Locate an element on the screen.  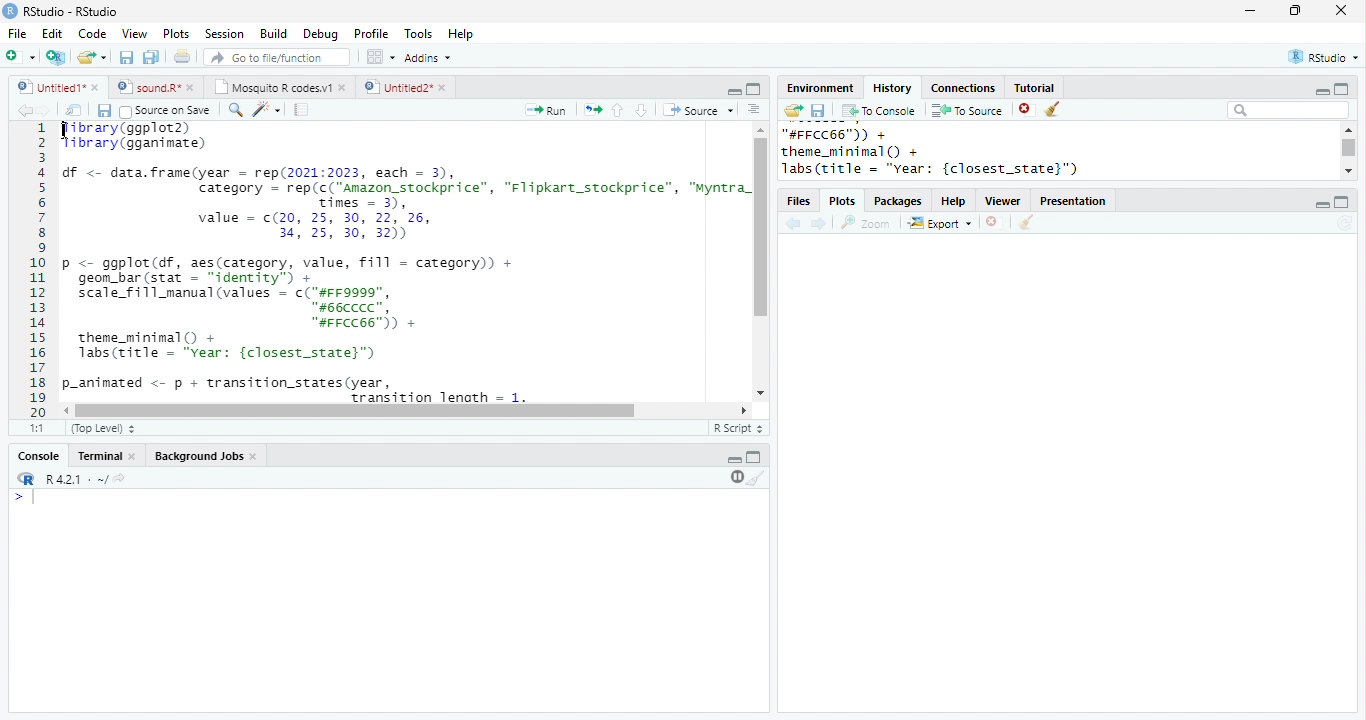
minimize is located at coordinates (1321, 91).